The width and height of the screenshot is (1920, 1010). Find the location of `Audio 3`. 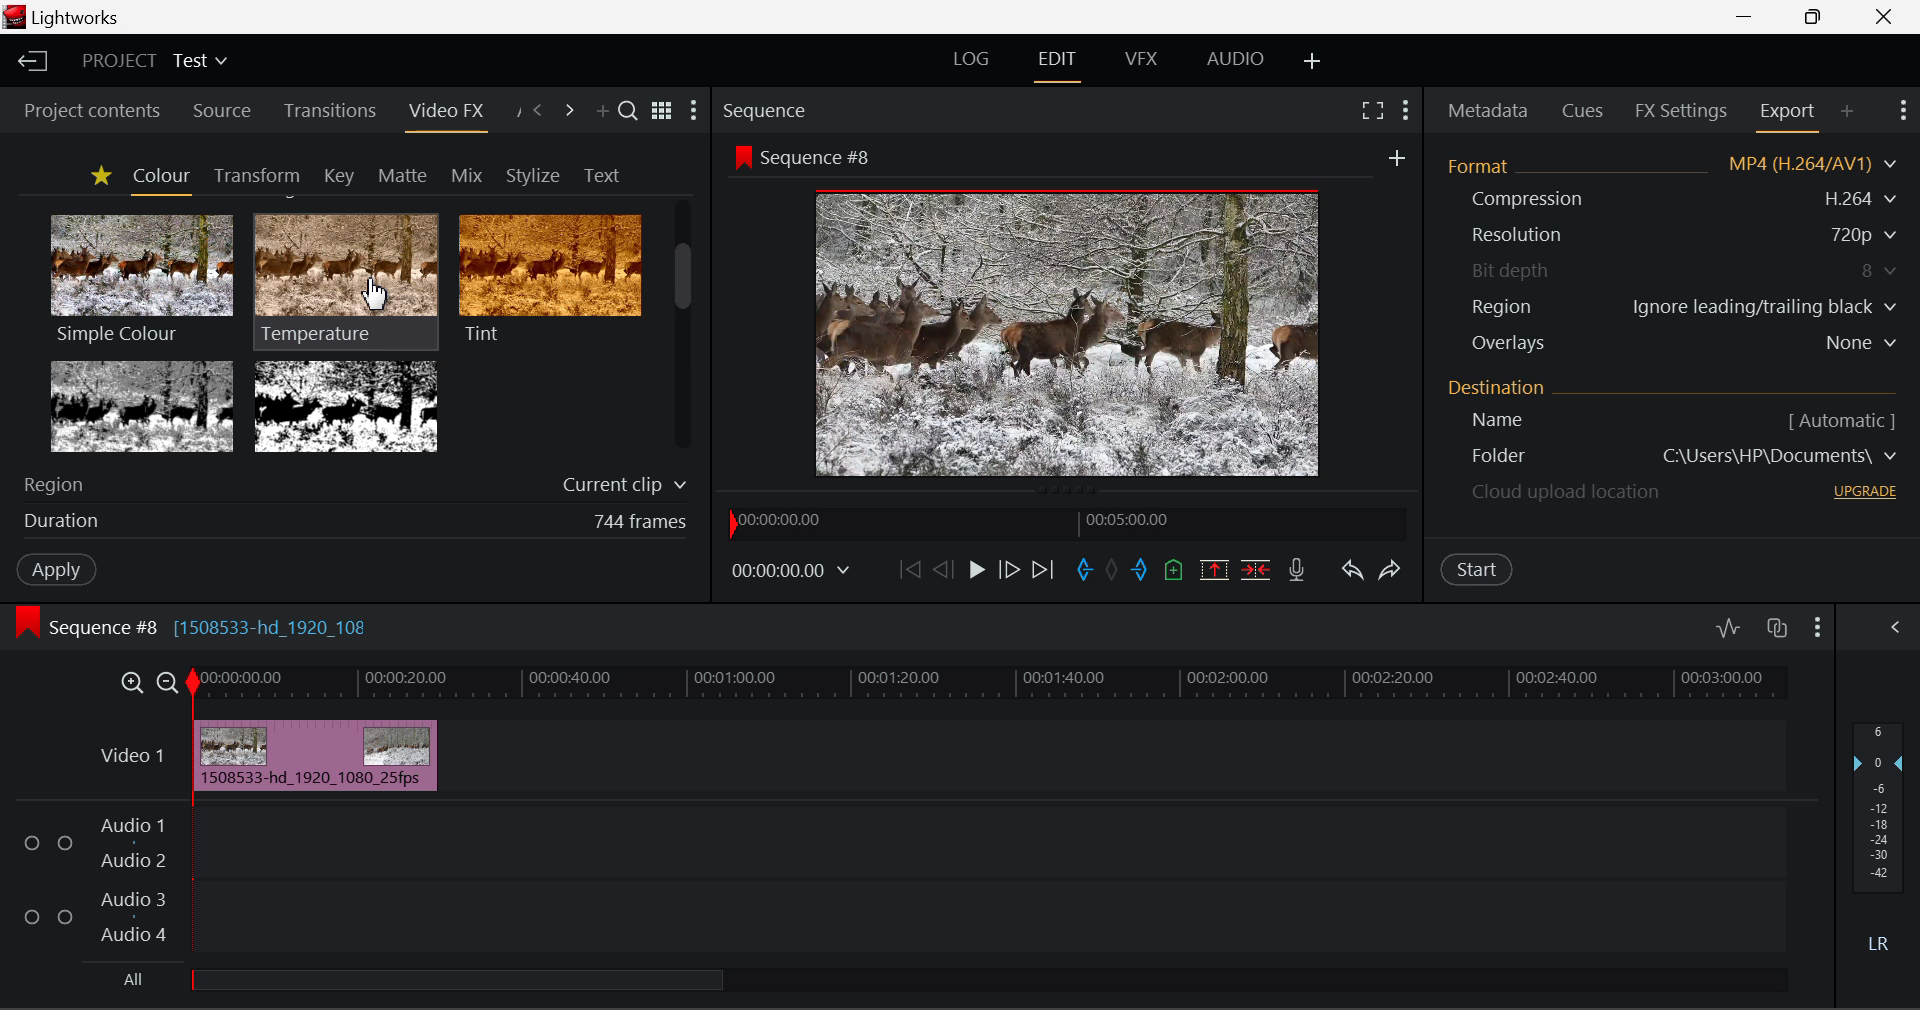

Audio 3 is located at coordinates (130, 900).